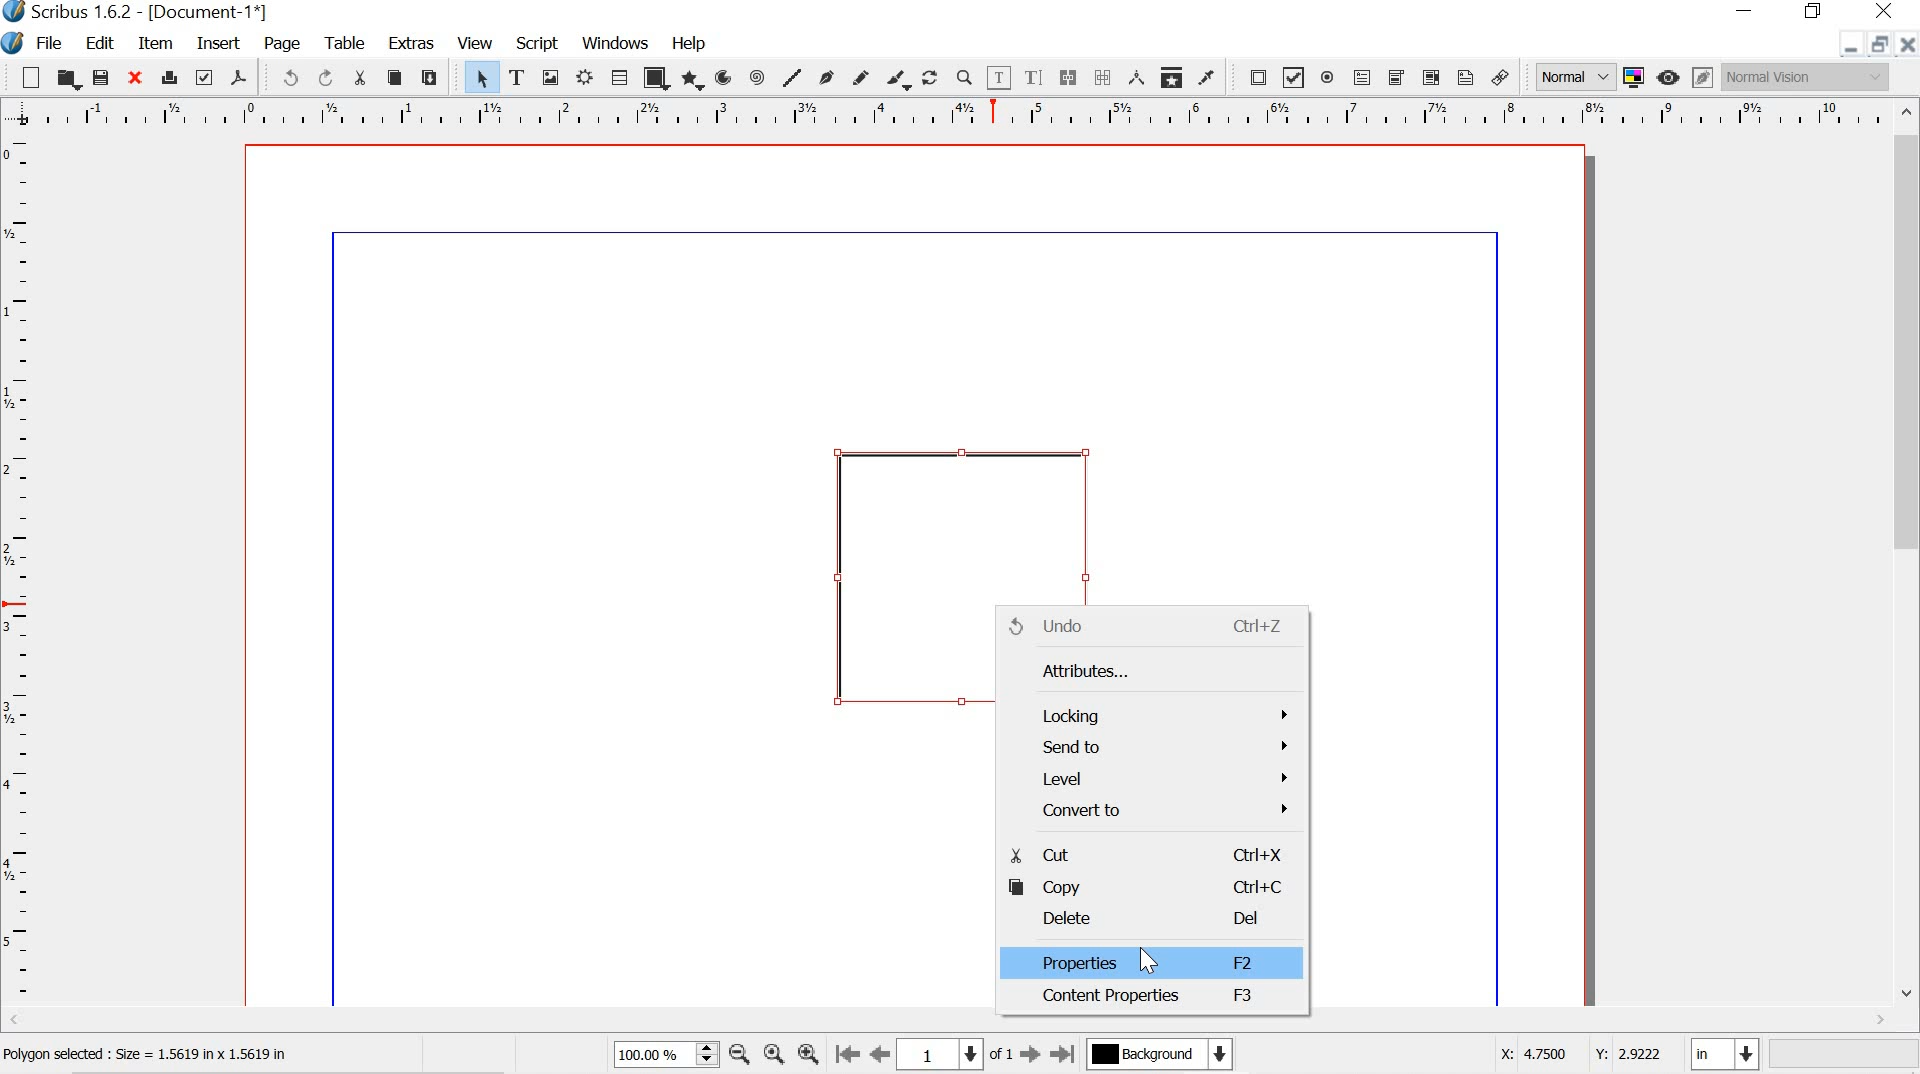 This screenshot has height=1074, width=1920. What do you see at coordinates (1169, 1055) in the screenshot?
I see `background` at bounding box center [1169, 1055].